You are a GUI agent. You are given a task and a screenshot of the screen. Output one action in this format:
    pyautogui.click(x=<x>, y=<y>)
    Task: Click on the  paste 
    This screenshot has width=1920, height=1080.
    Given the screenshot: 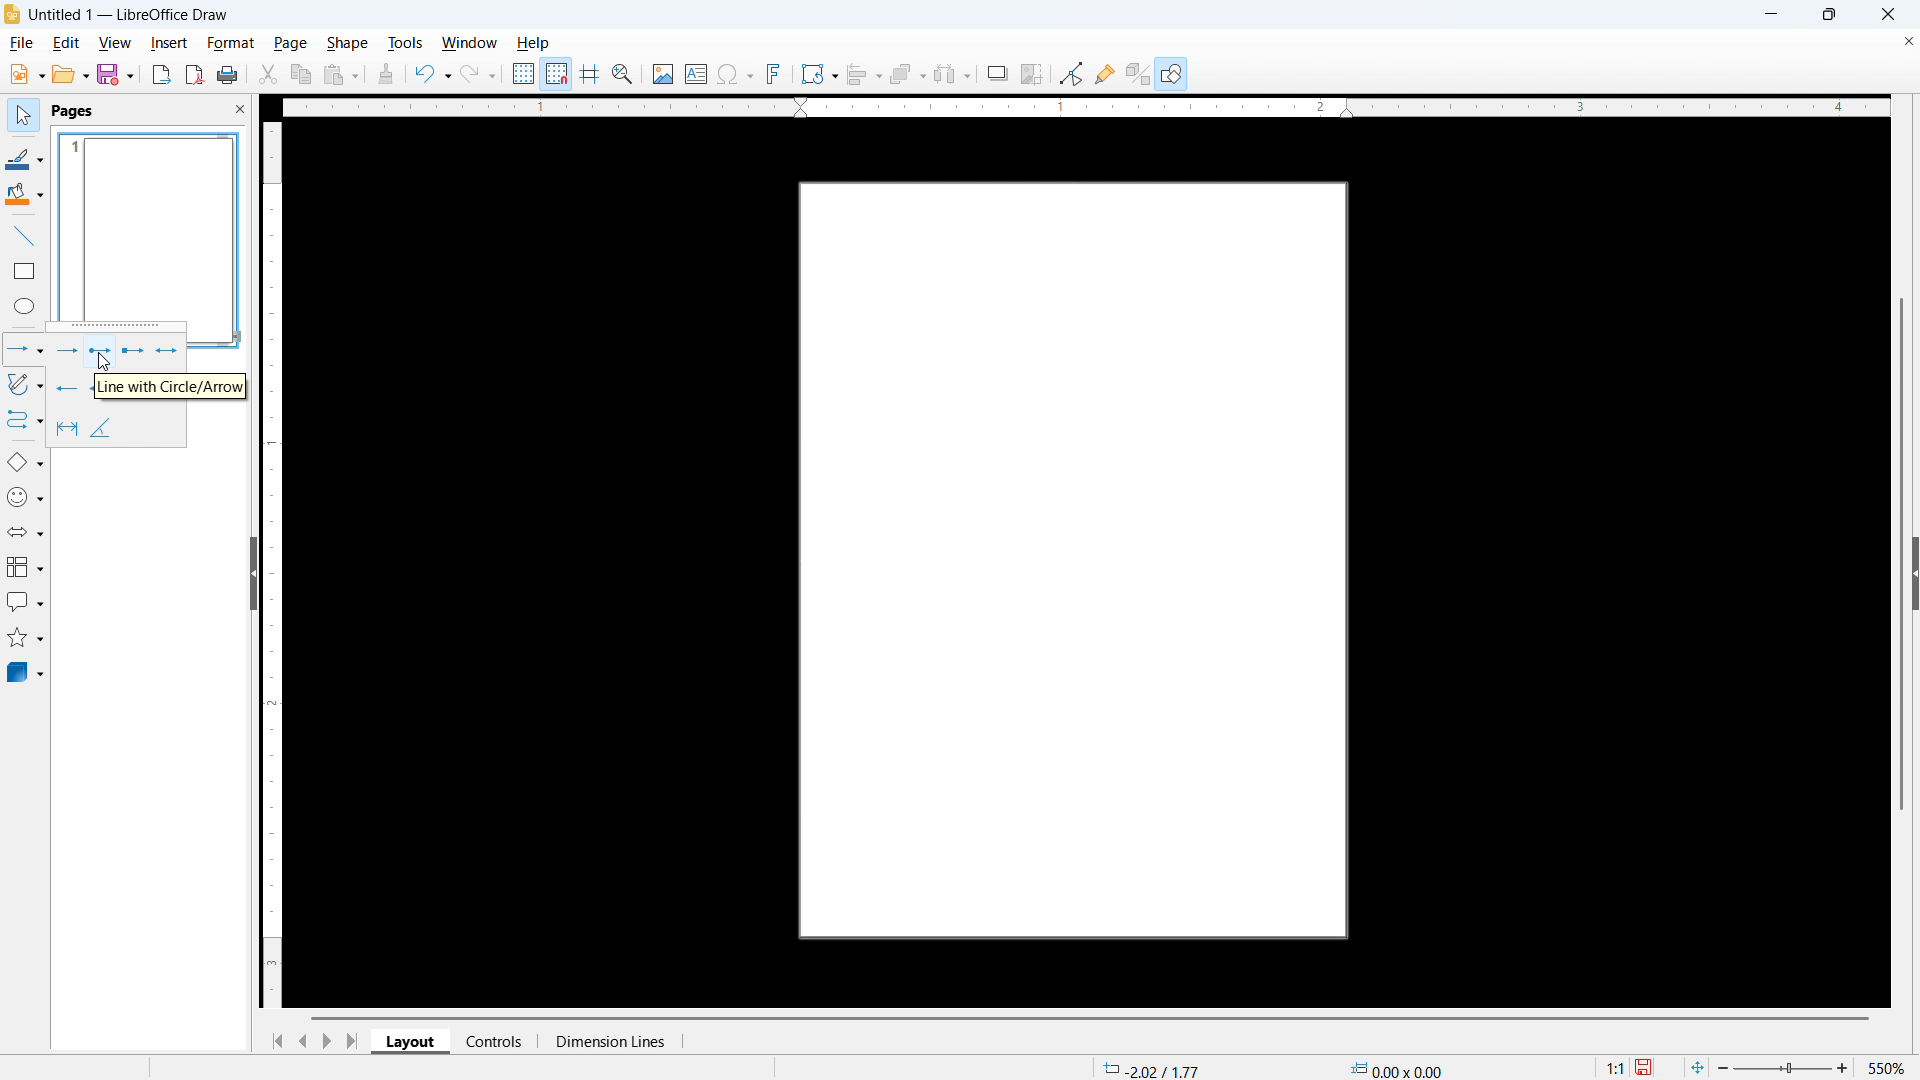 What is the action you would take?
    pyautogui.click(x=341, y=76)
    